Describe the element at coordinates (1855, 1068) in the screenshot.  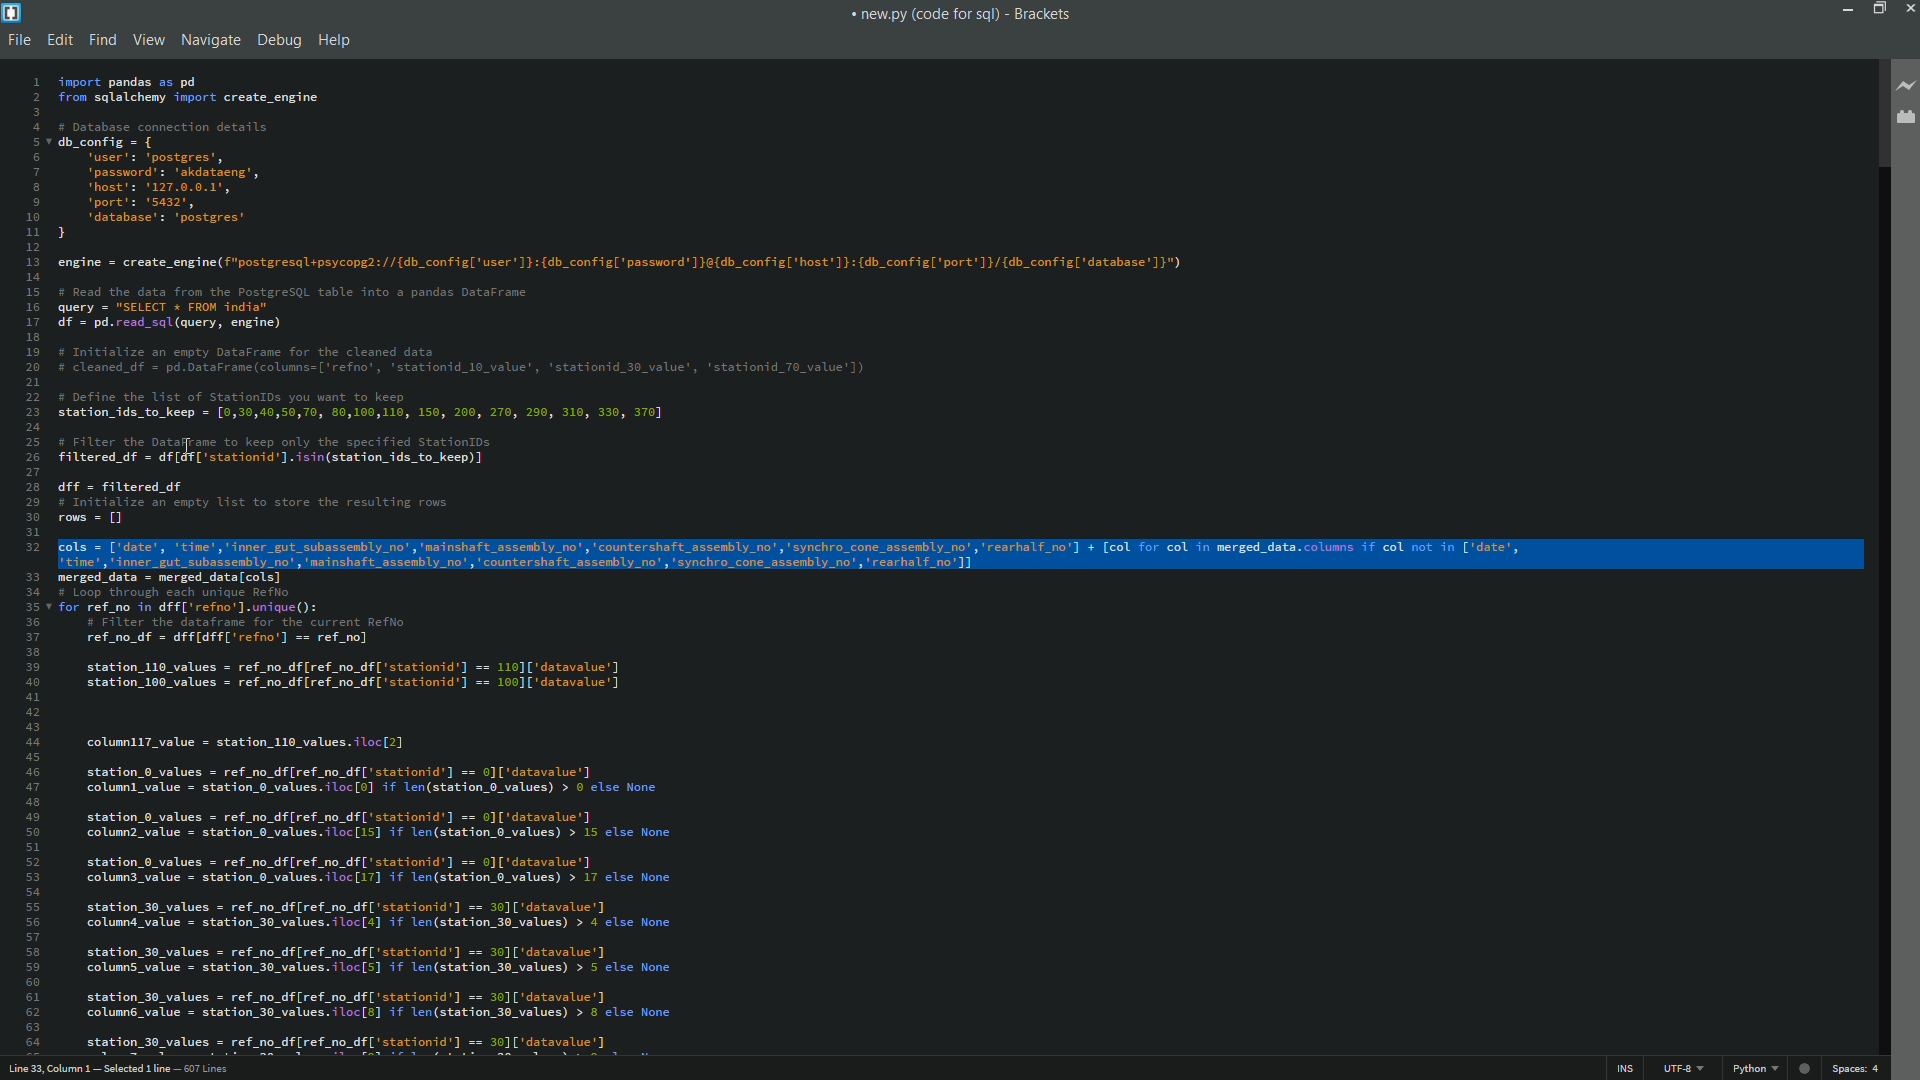
I see `spaces` at that location.